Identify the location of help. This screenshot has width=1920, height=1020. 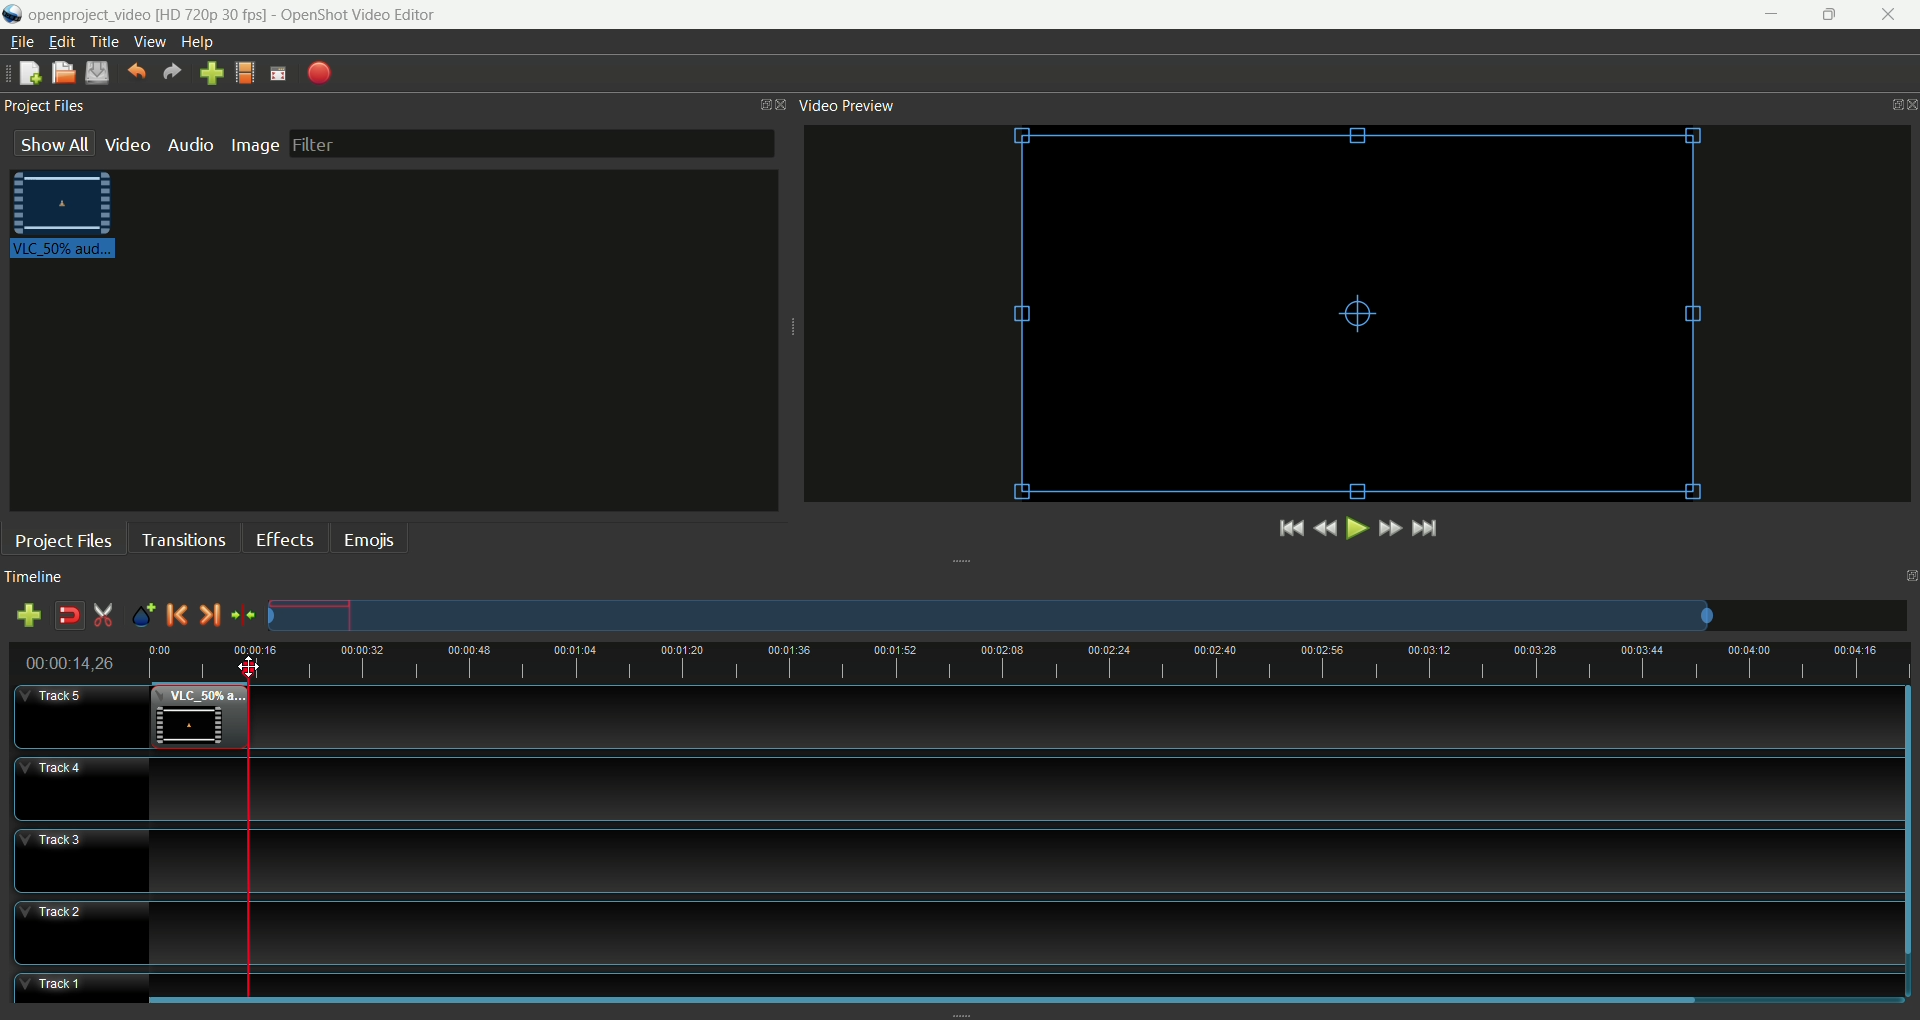
(200, 43).